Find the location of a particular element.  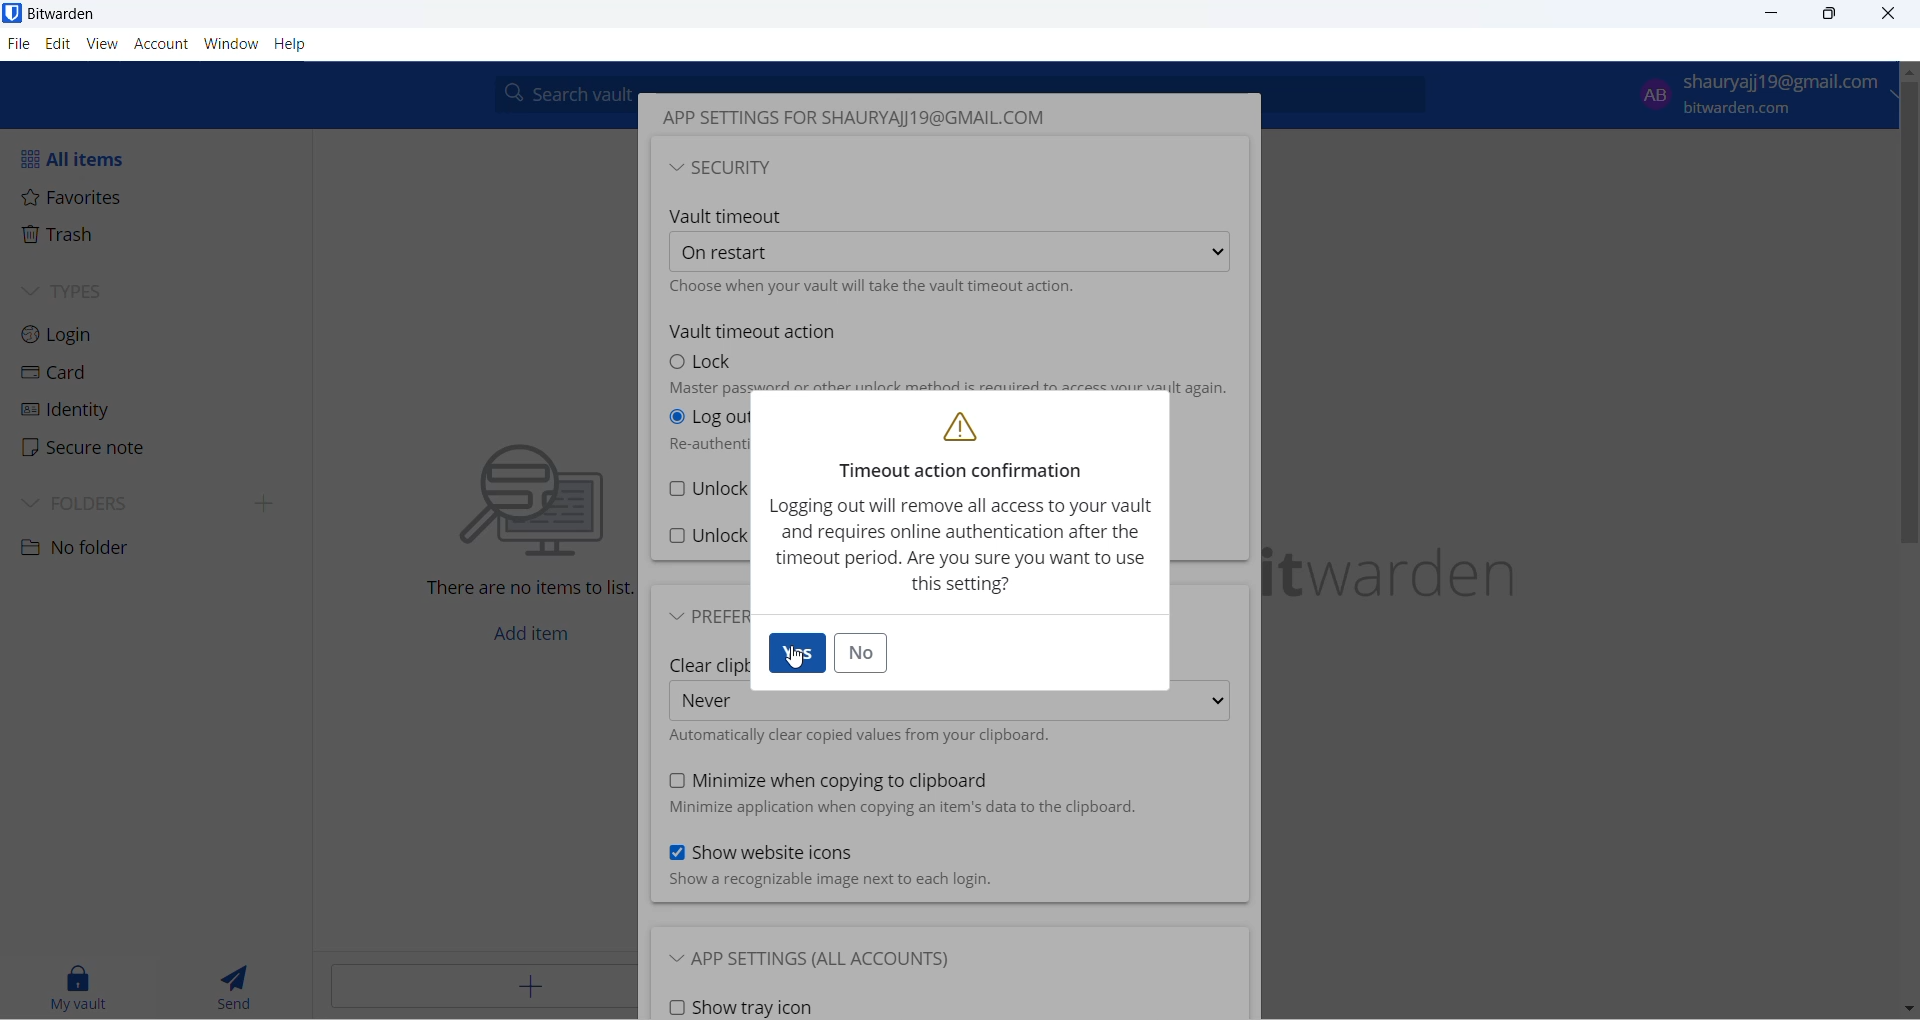

text and graphics is located at coordinates (502, 515).